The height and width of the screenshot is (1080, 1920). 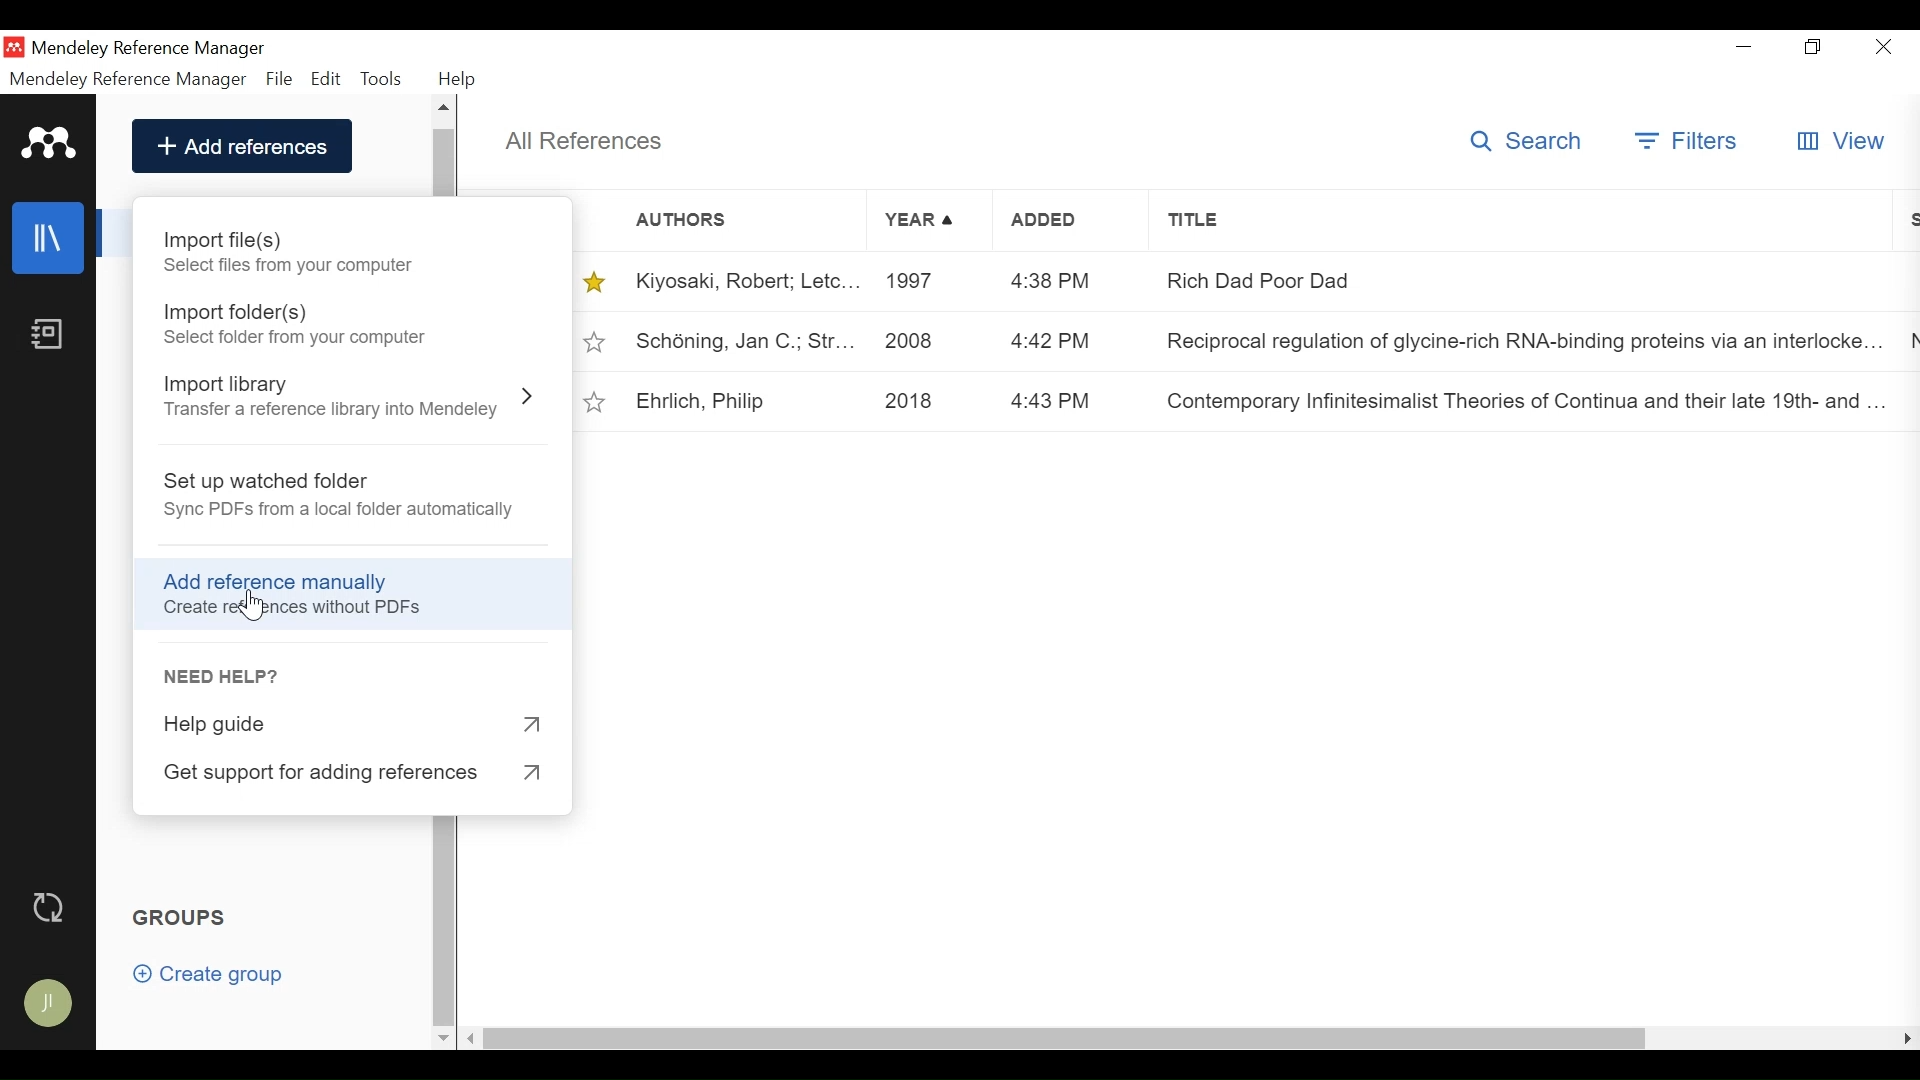 What do you see at coordinates (1052, 278) in the screenshot?
I see `4:38 PM` at bounding box center [1052, 278].